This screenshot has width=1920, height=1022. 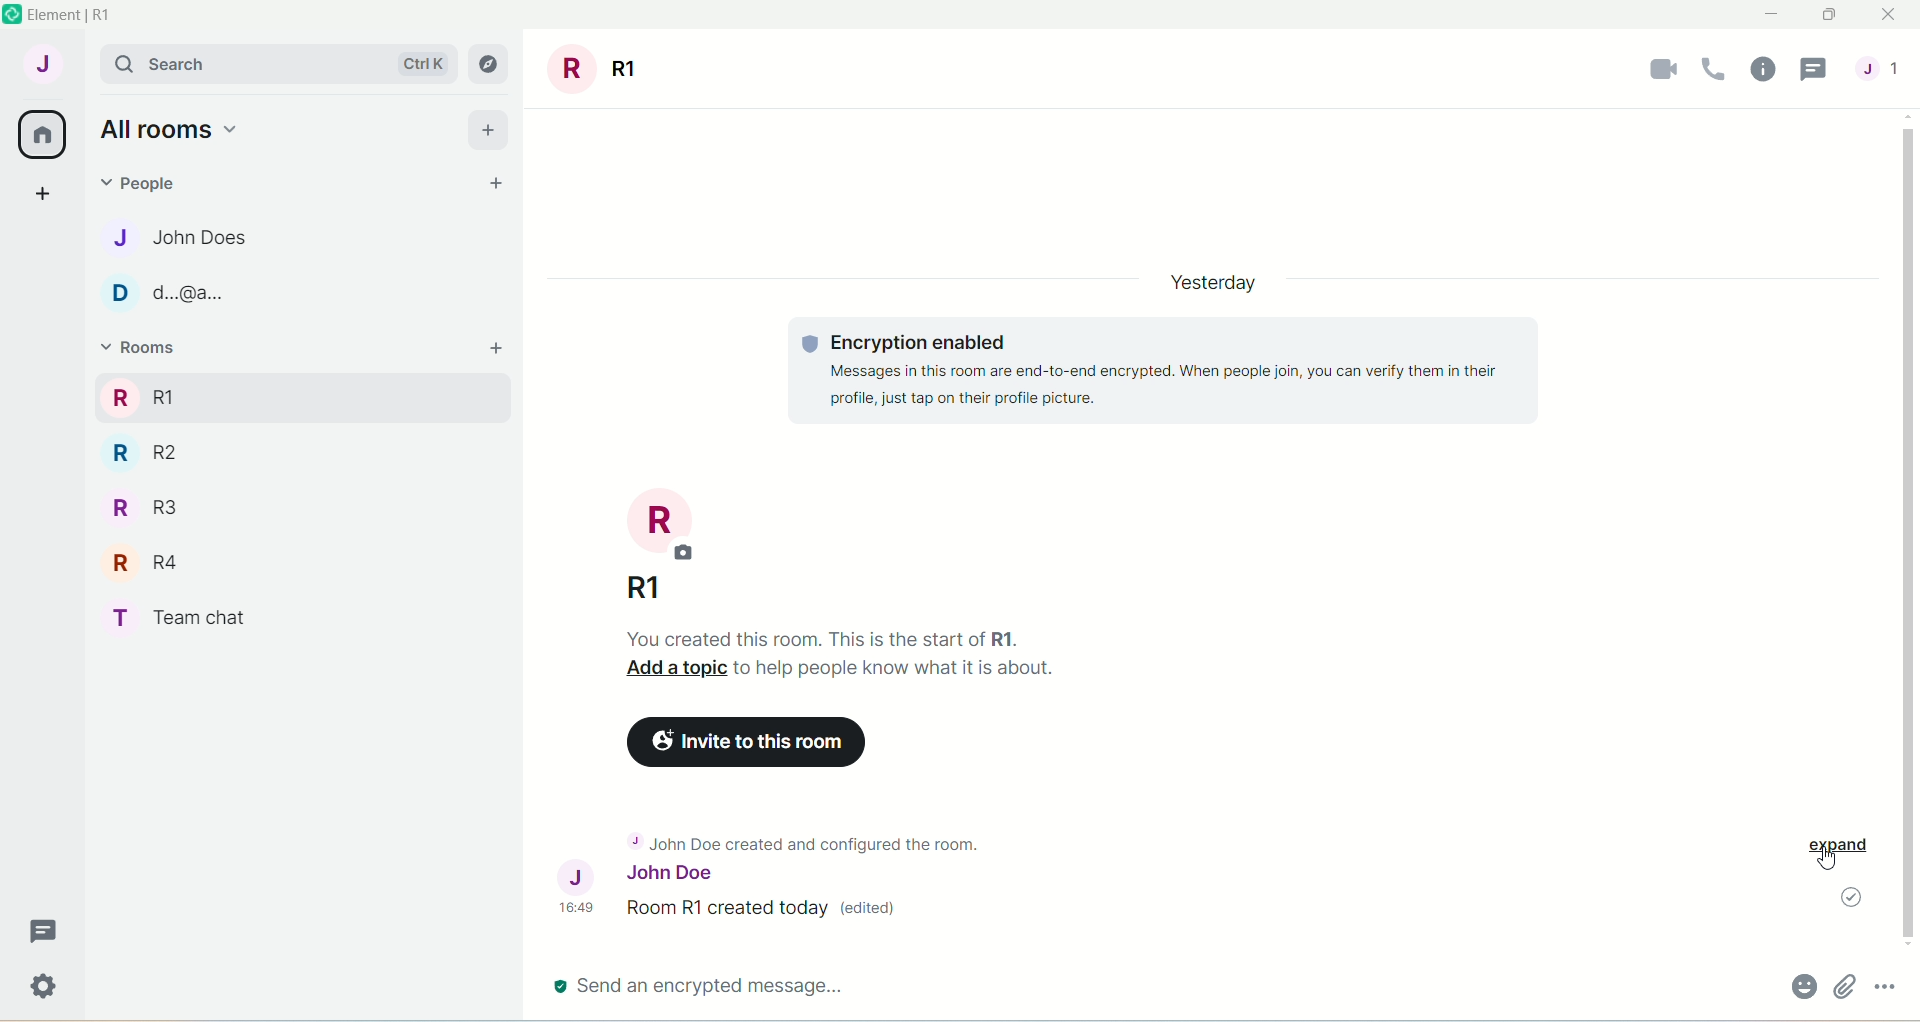 What do you see at coordinates (40, 137) in the screenshot?
I see `all rooms` at bounding box center [40, 137].